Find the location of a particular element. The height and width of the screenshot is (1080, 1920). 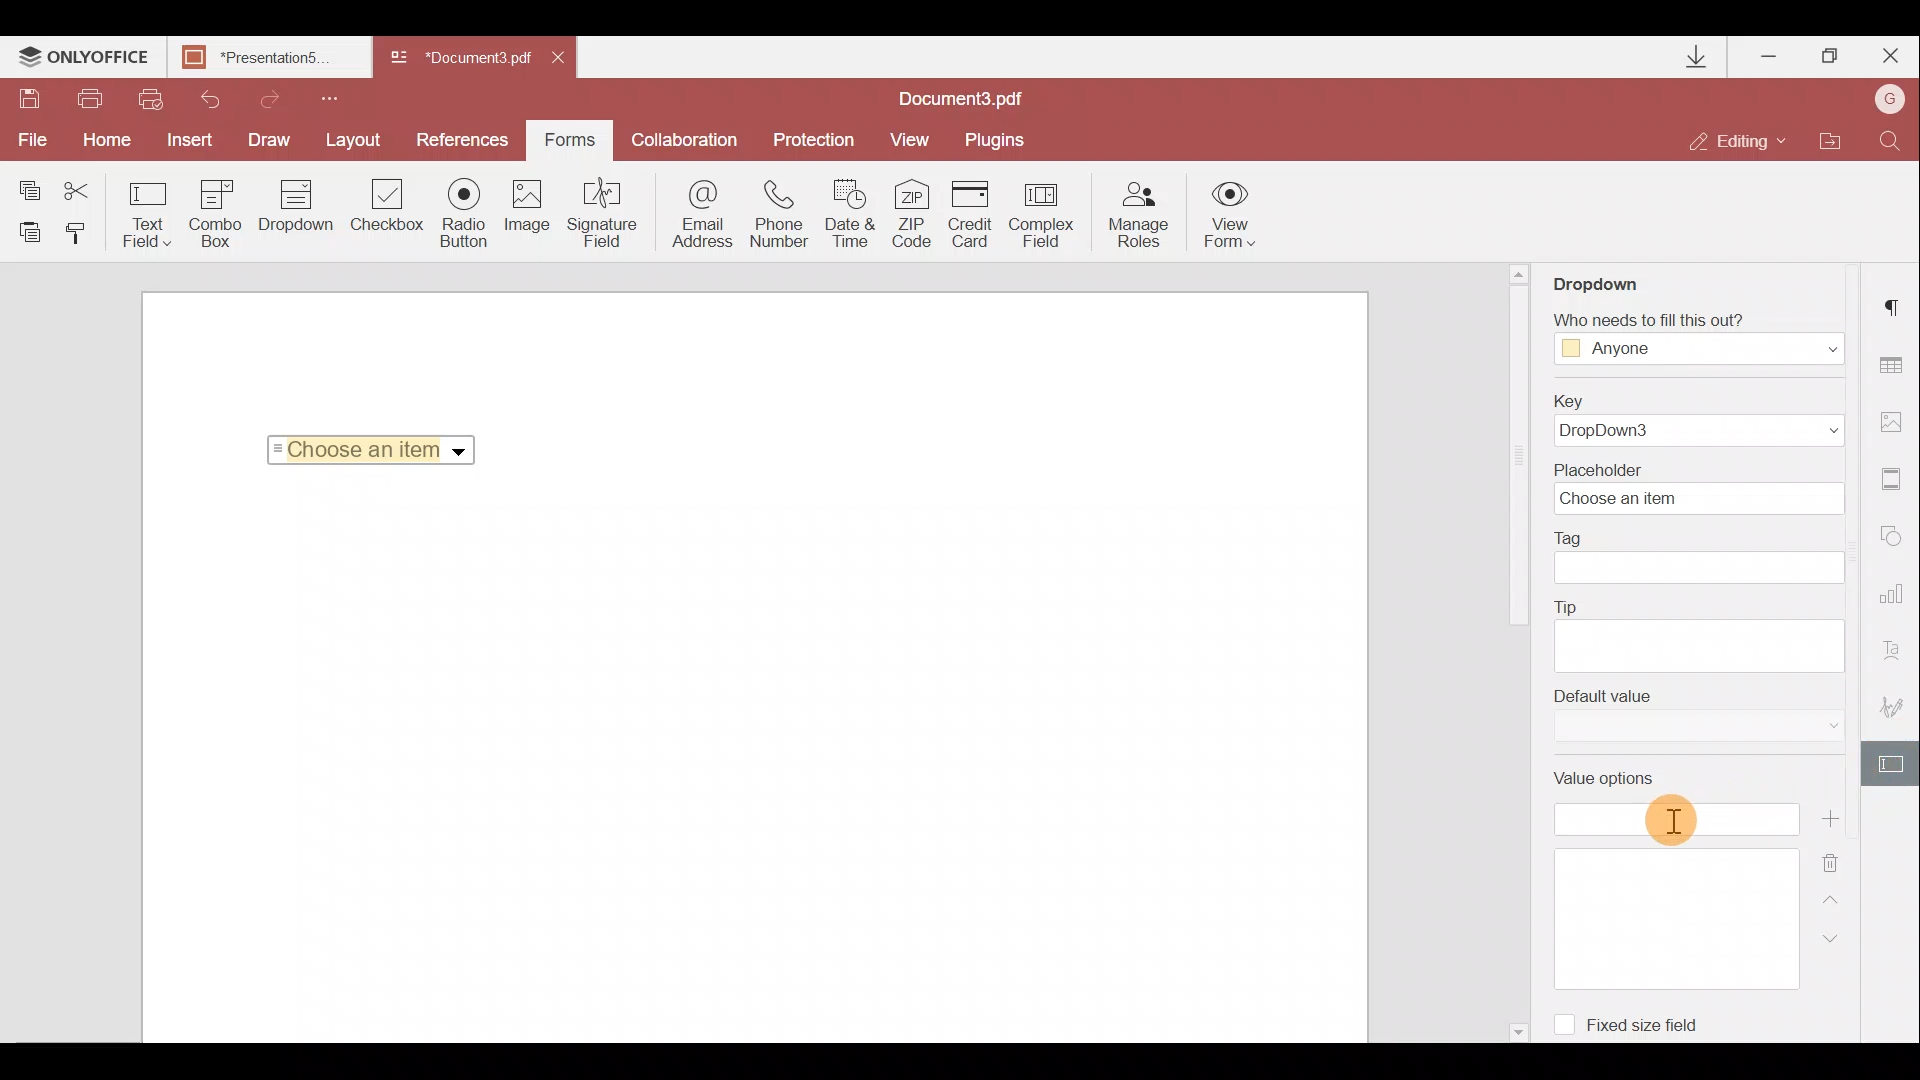

Date & time is located at coordinates (854, 214).